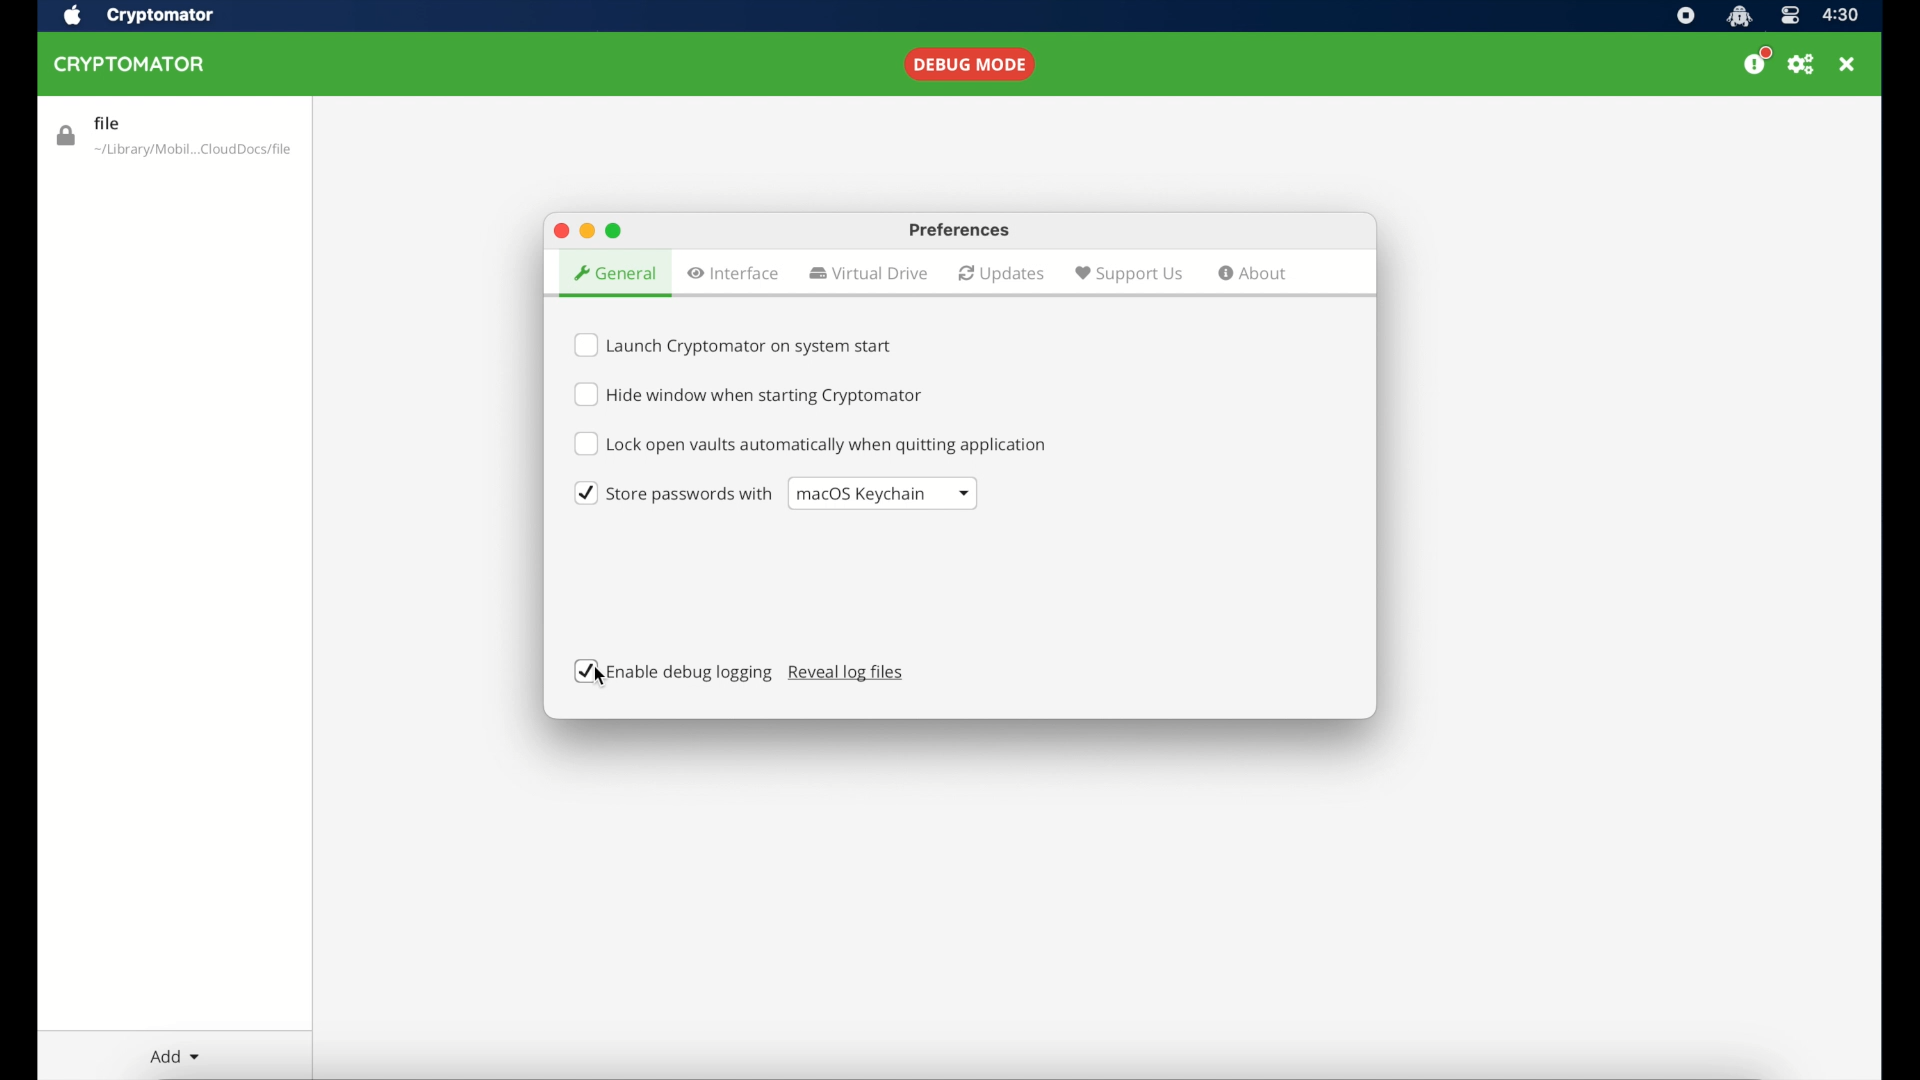 The width and height of the screenshot is (1920, 1080). What do you see at coordinates (587, 231) in the screenshot?
I see `minimize` at bounding box center [587, 231].